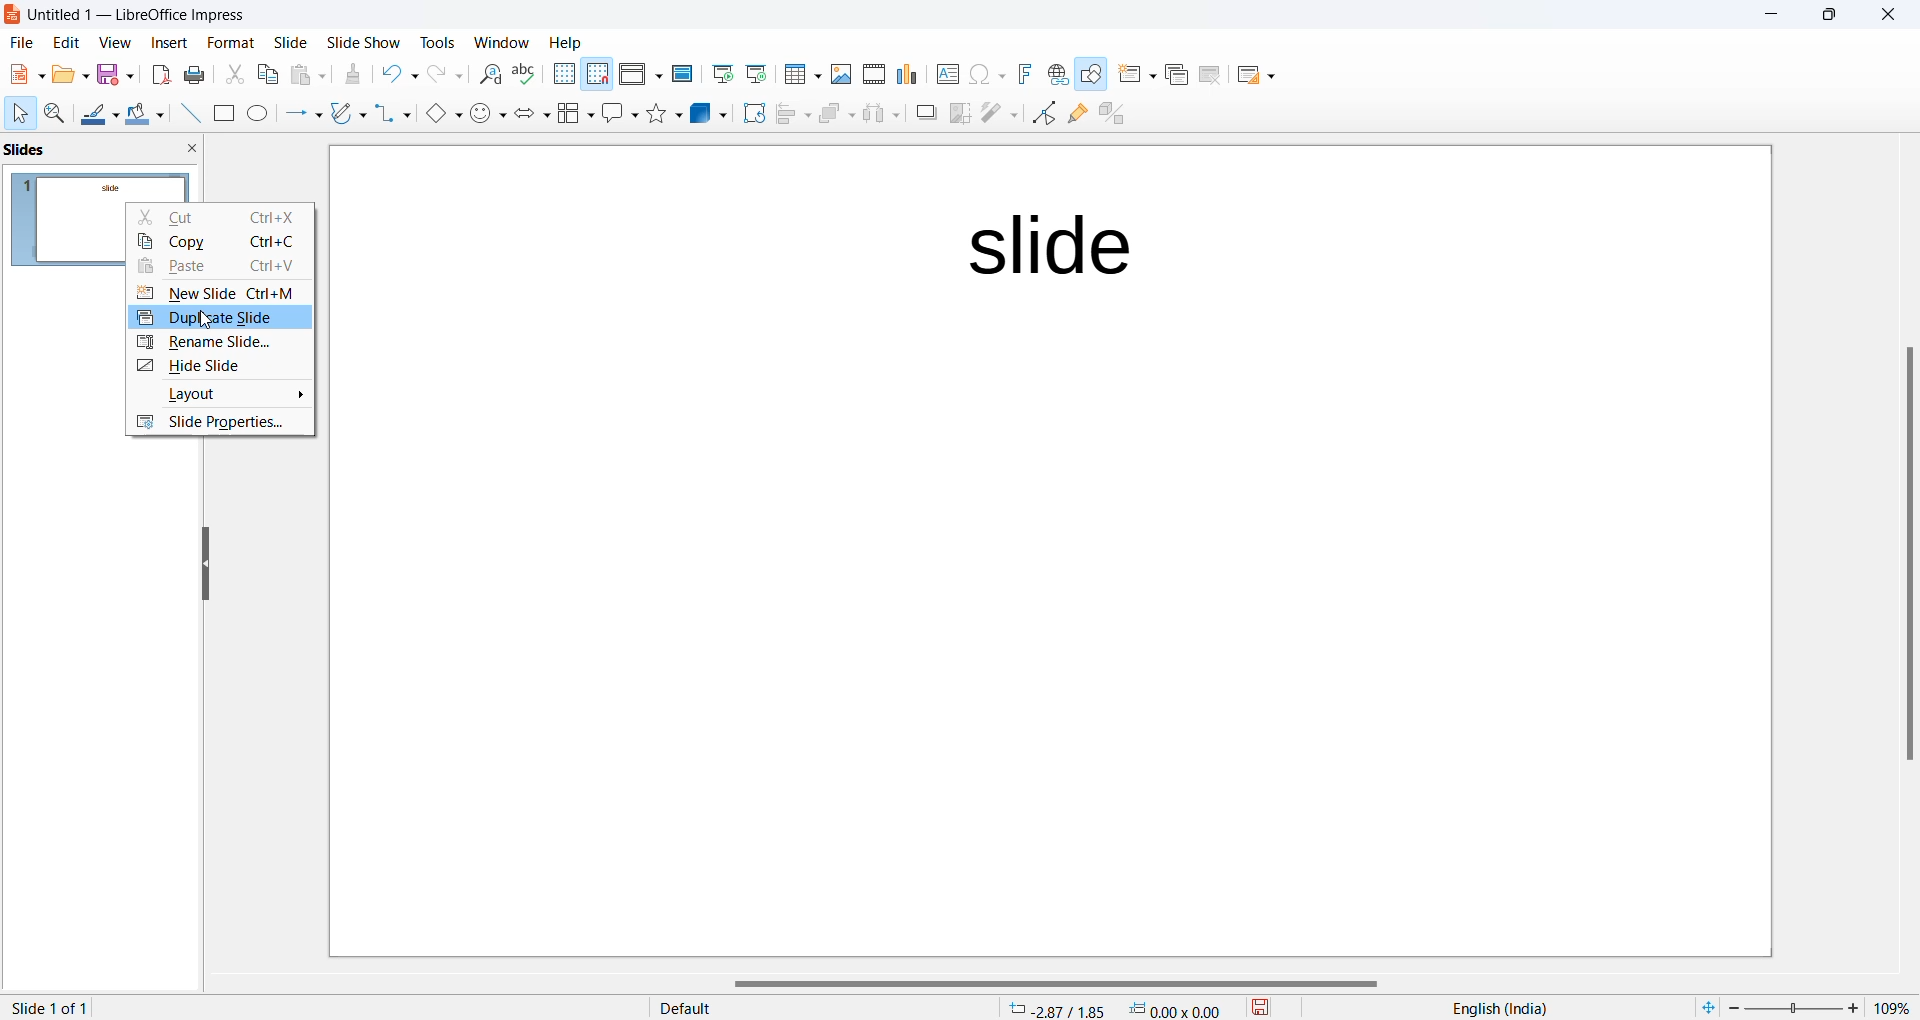  I want to click on INSERT Special characters, so click(983, 74).